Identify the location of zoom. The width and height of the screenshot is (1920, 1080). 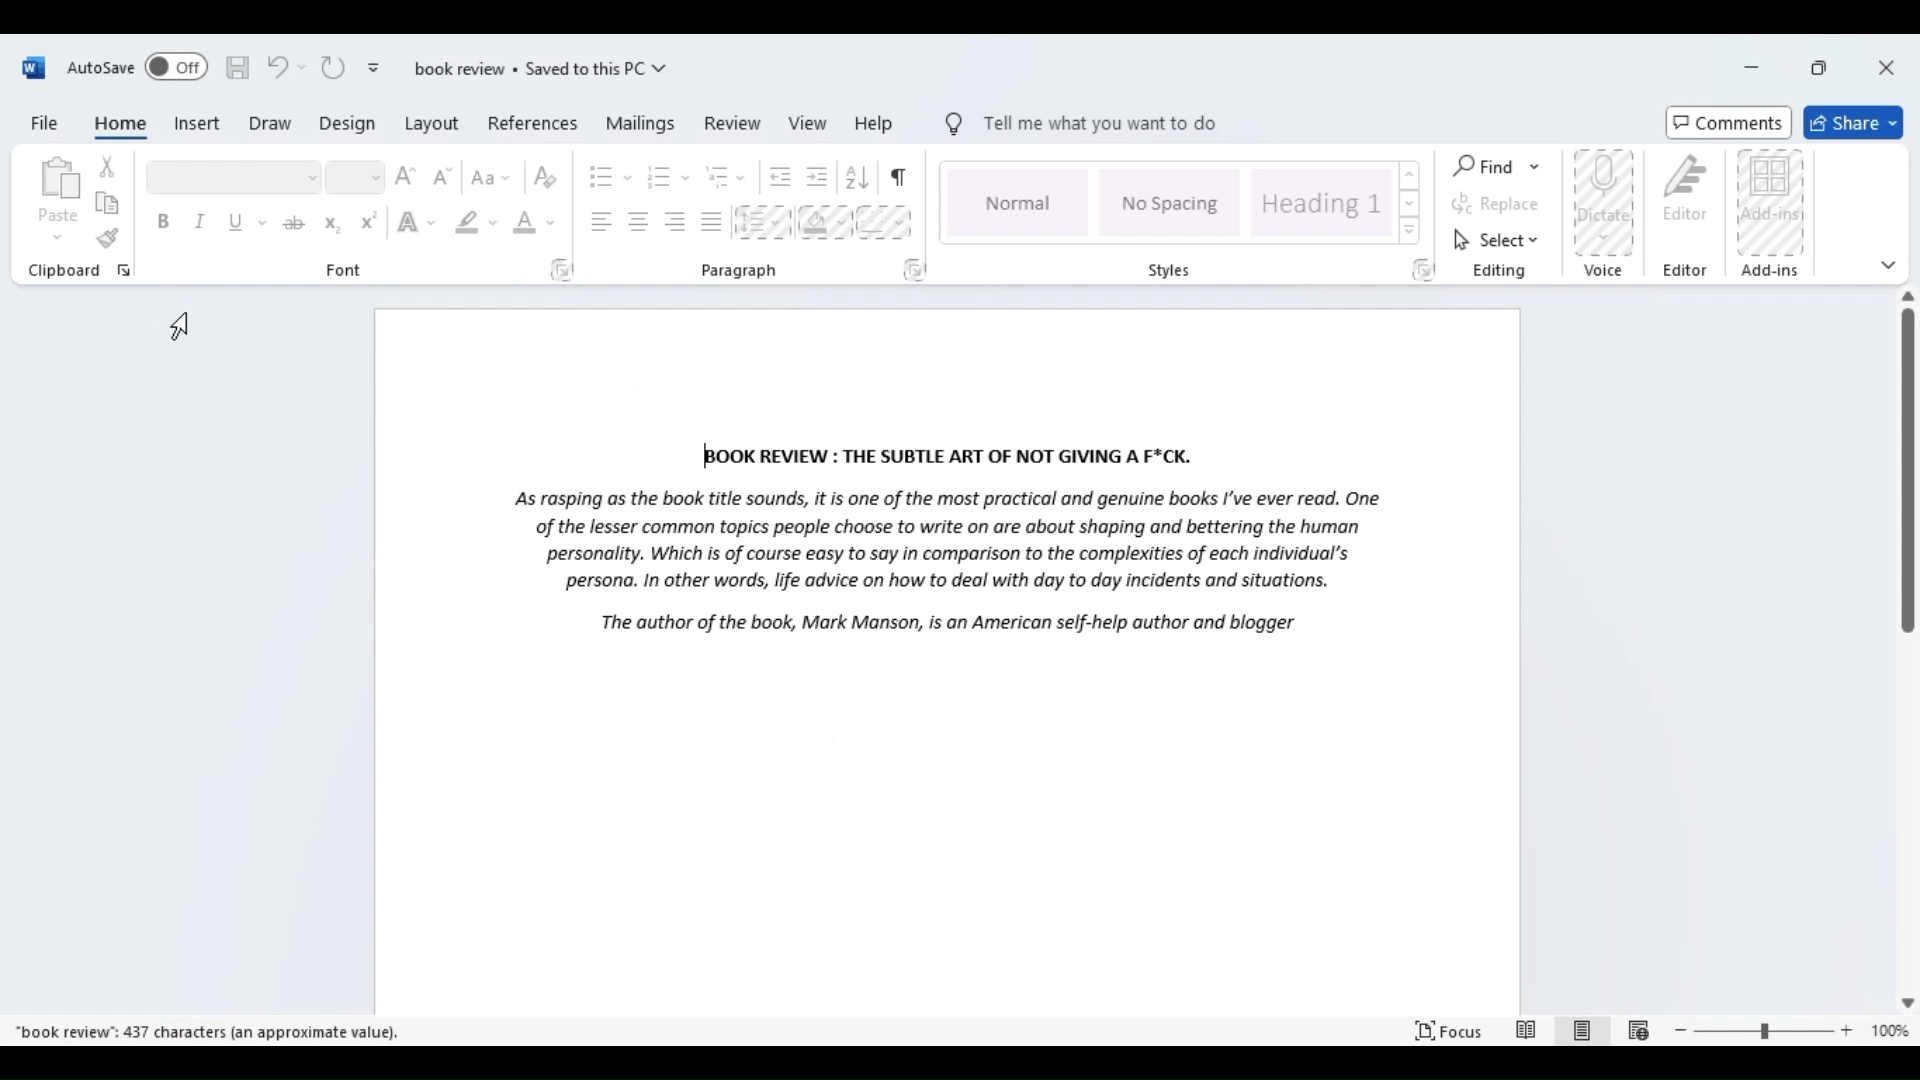
(1790, 1029).